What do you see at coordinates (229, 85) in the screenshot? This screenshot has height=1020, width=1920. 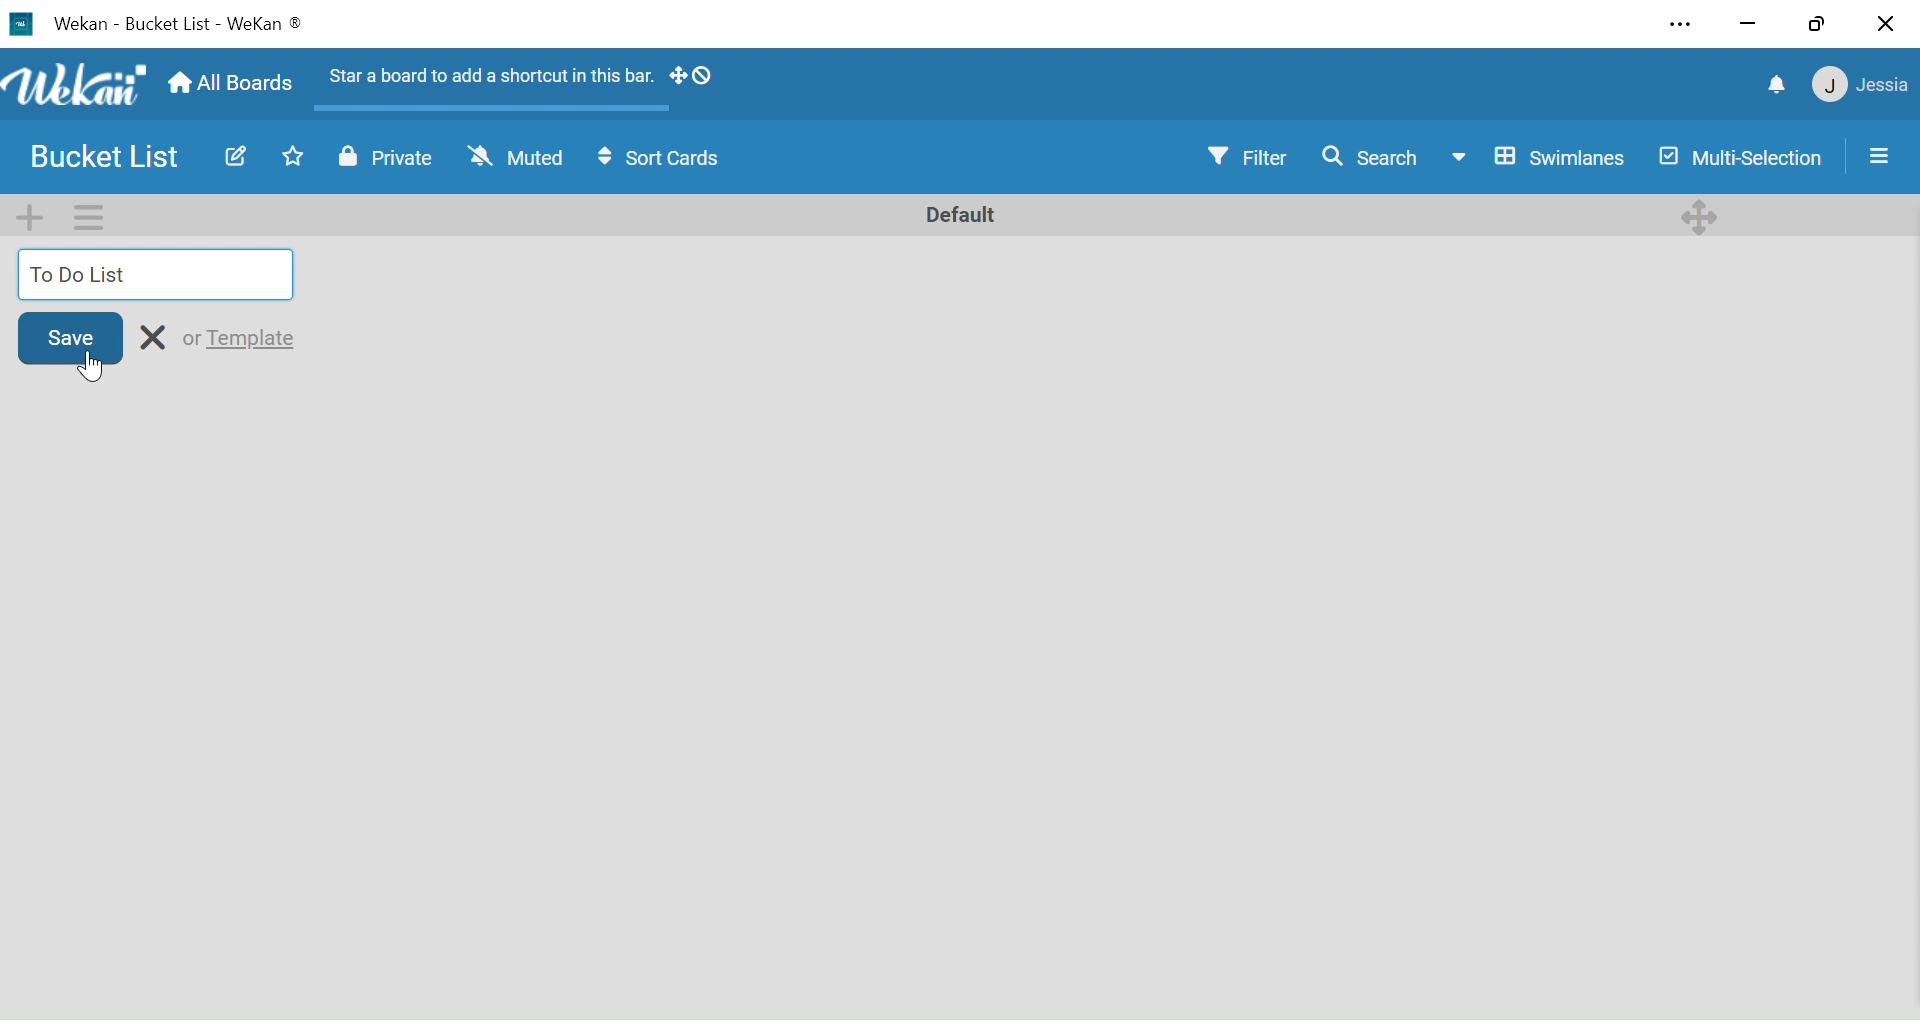 I see `All board- Home` at bounding box center [229, 85].